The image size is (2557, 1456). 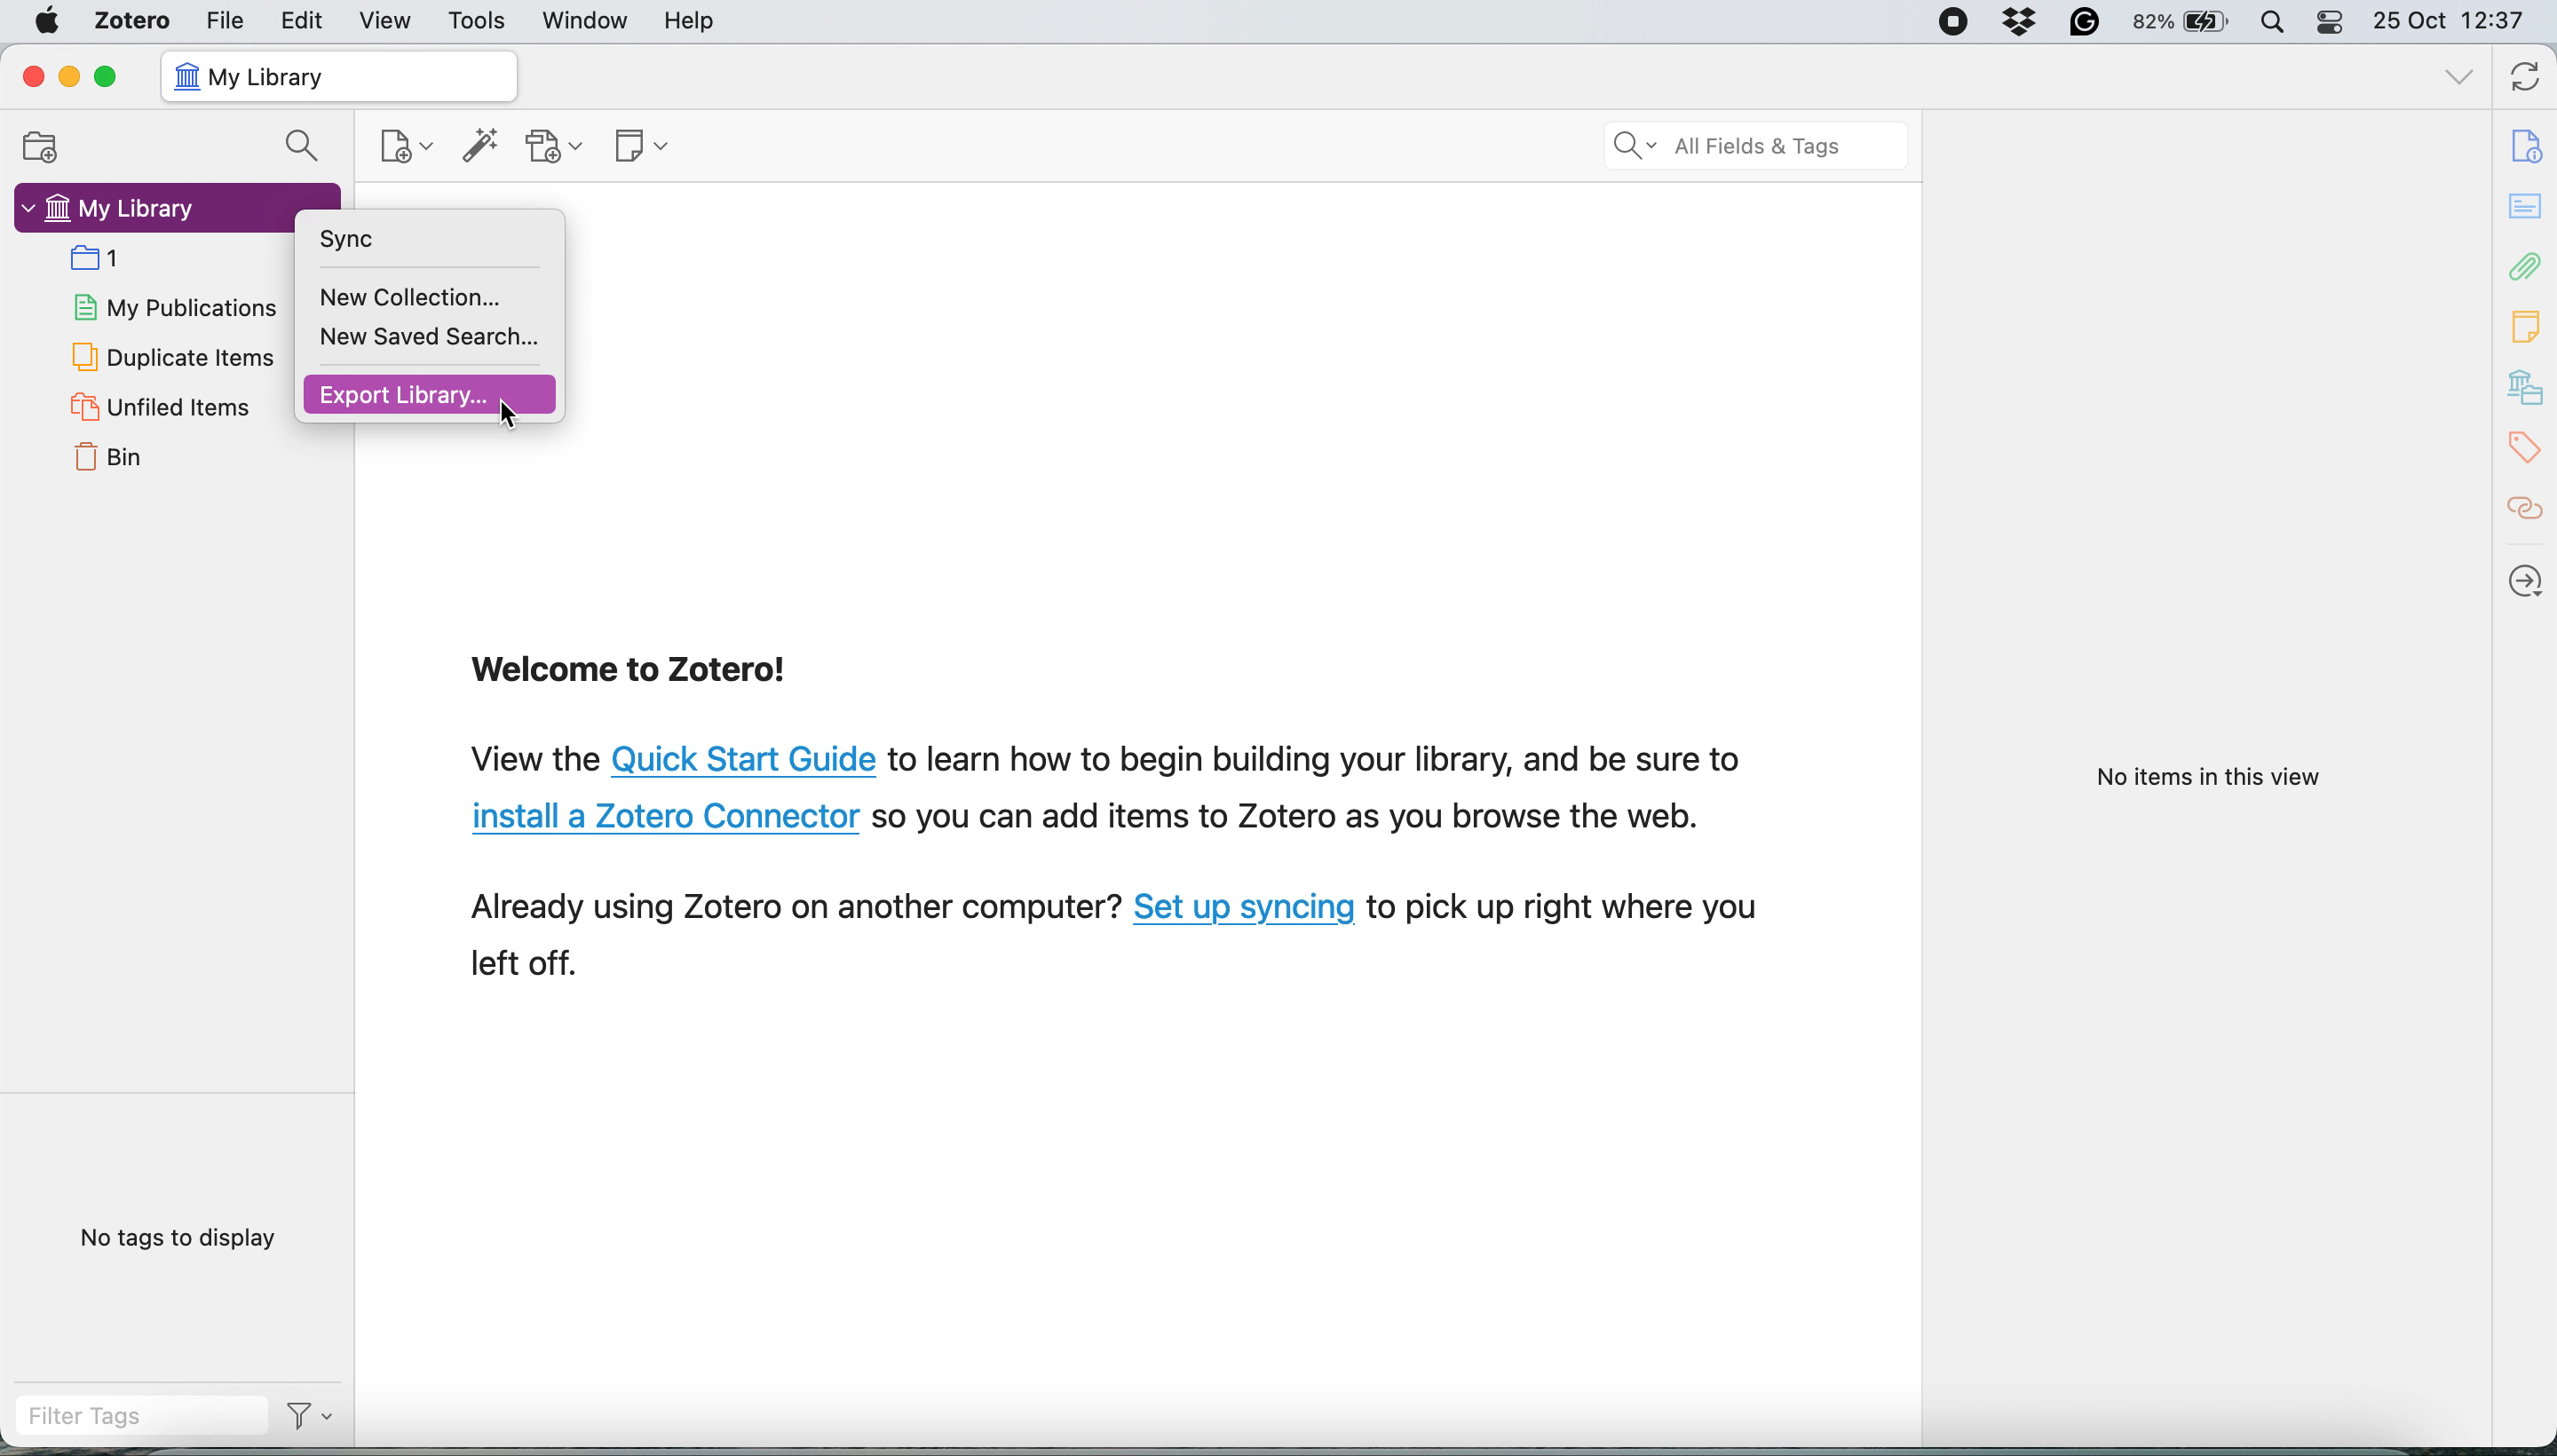 I want to click on system logo, so click(x=48, y=20).